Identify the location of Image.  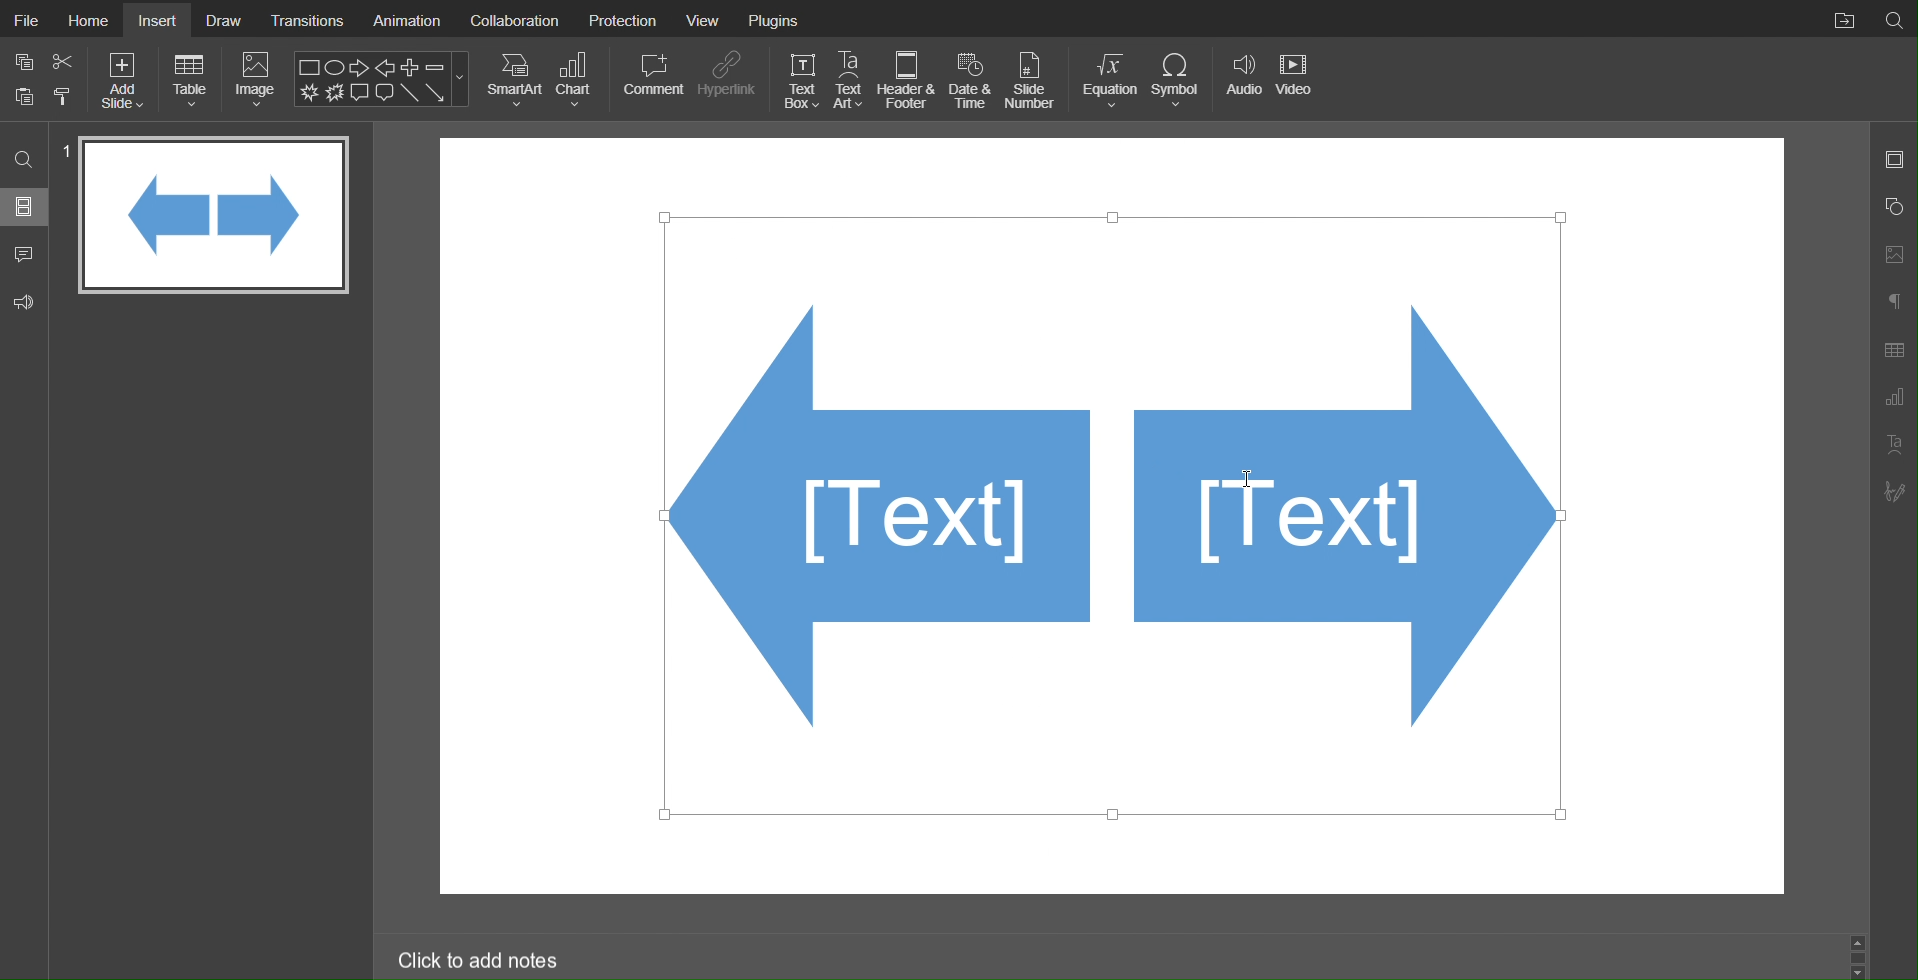
(256, 79).